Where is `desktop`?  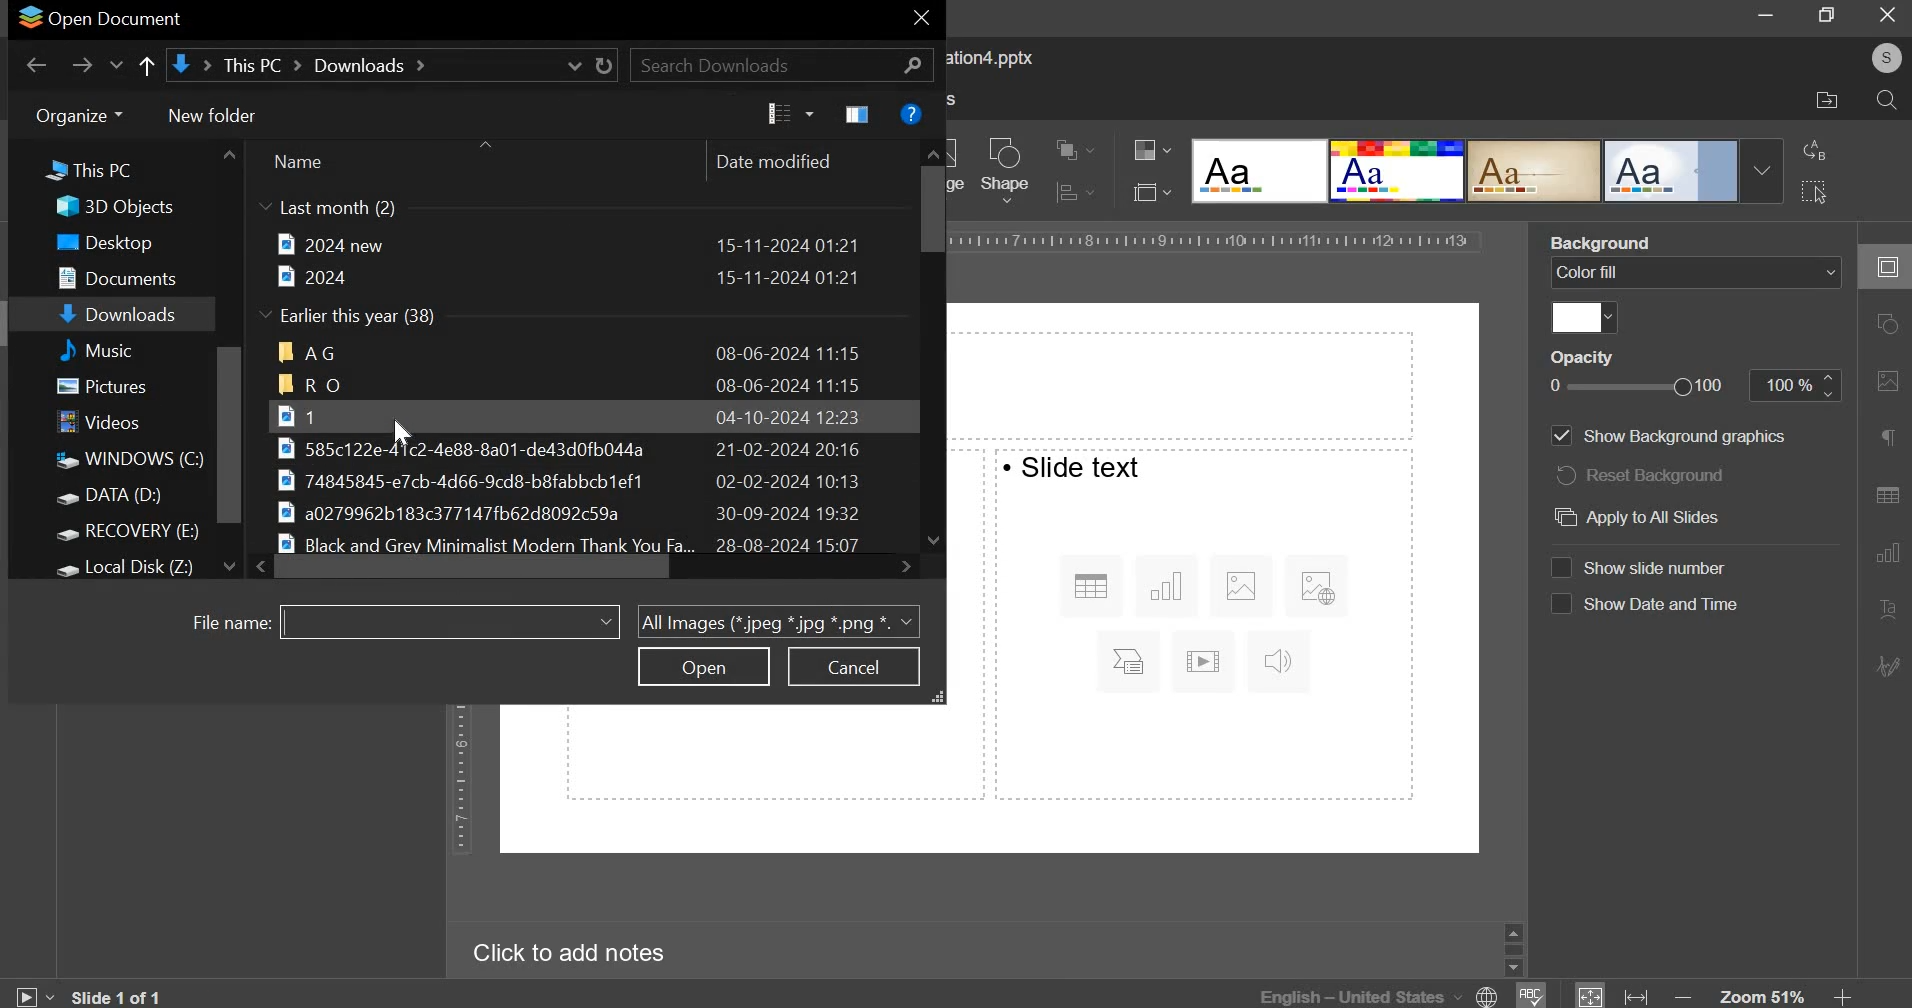 desktop is located at coordinates (117, 243).